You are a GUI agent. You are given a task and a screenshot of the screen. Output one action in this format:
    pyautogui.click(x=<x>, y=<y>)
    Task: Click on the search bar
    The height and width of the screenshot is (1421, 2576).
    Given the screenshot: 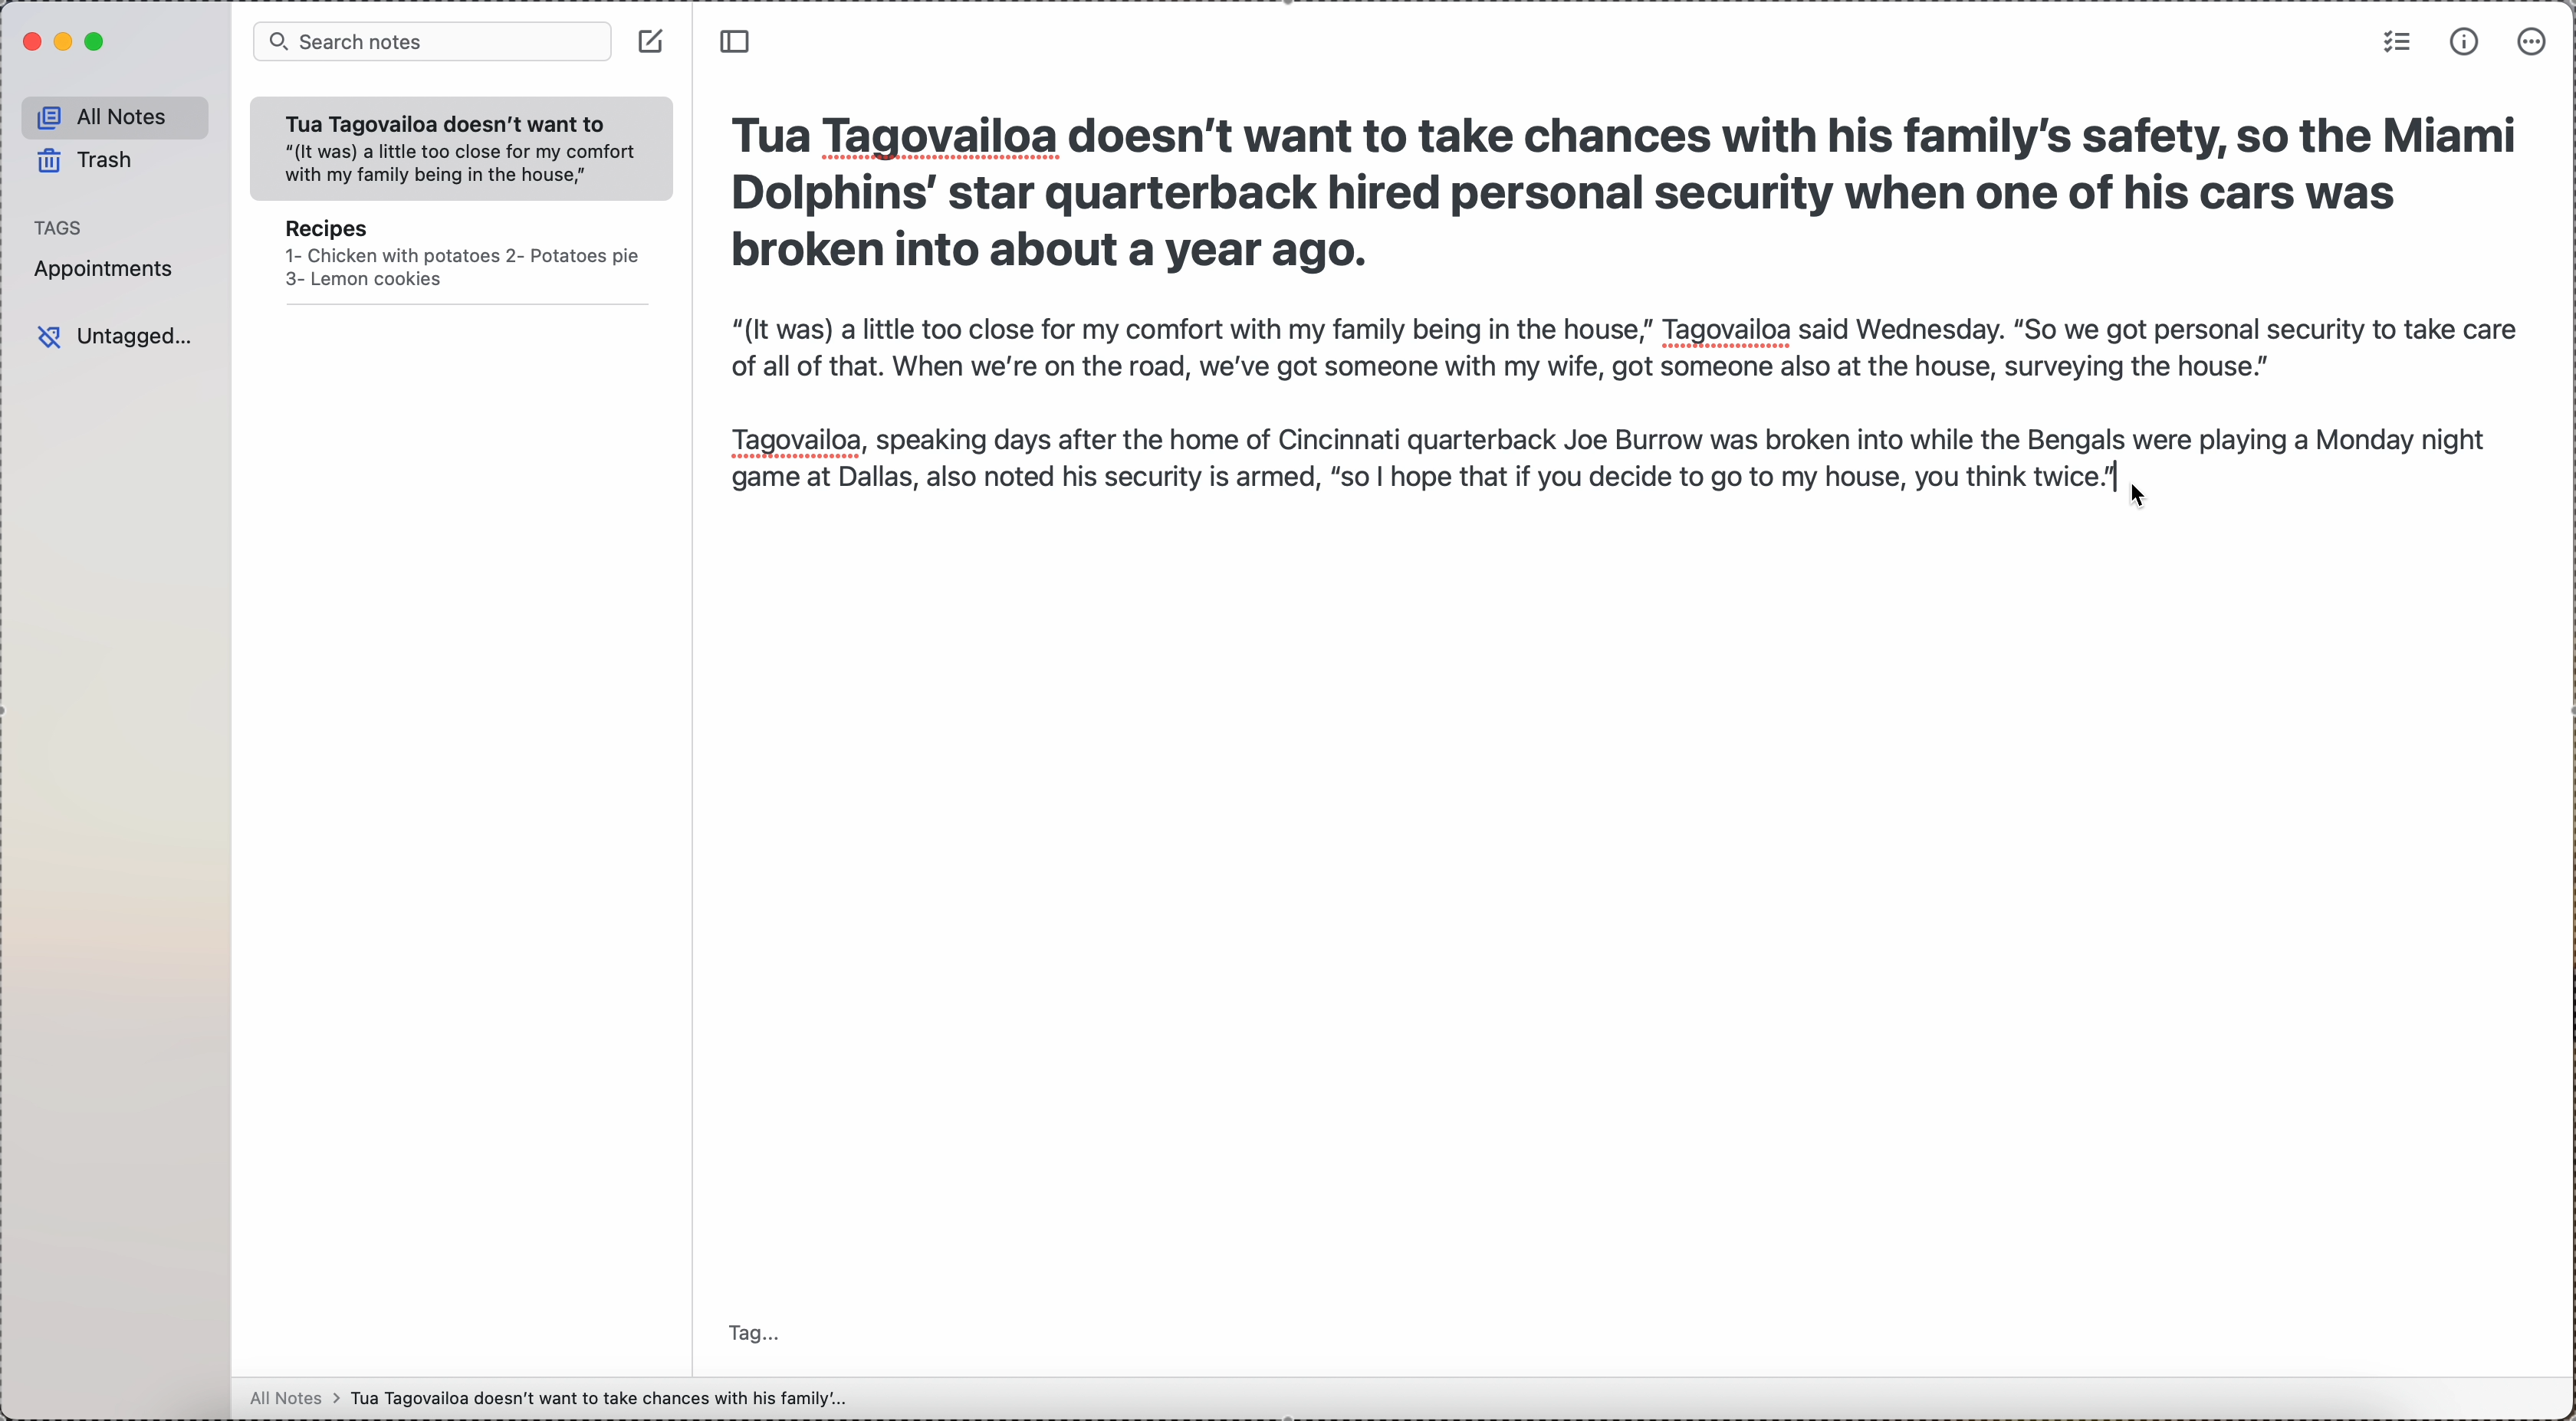 What is the action you would take?
    pyautogui.click(x=433, y=41)
    